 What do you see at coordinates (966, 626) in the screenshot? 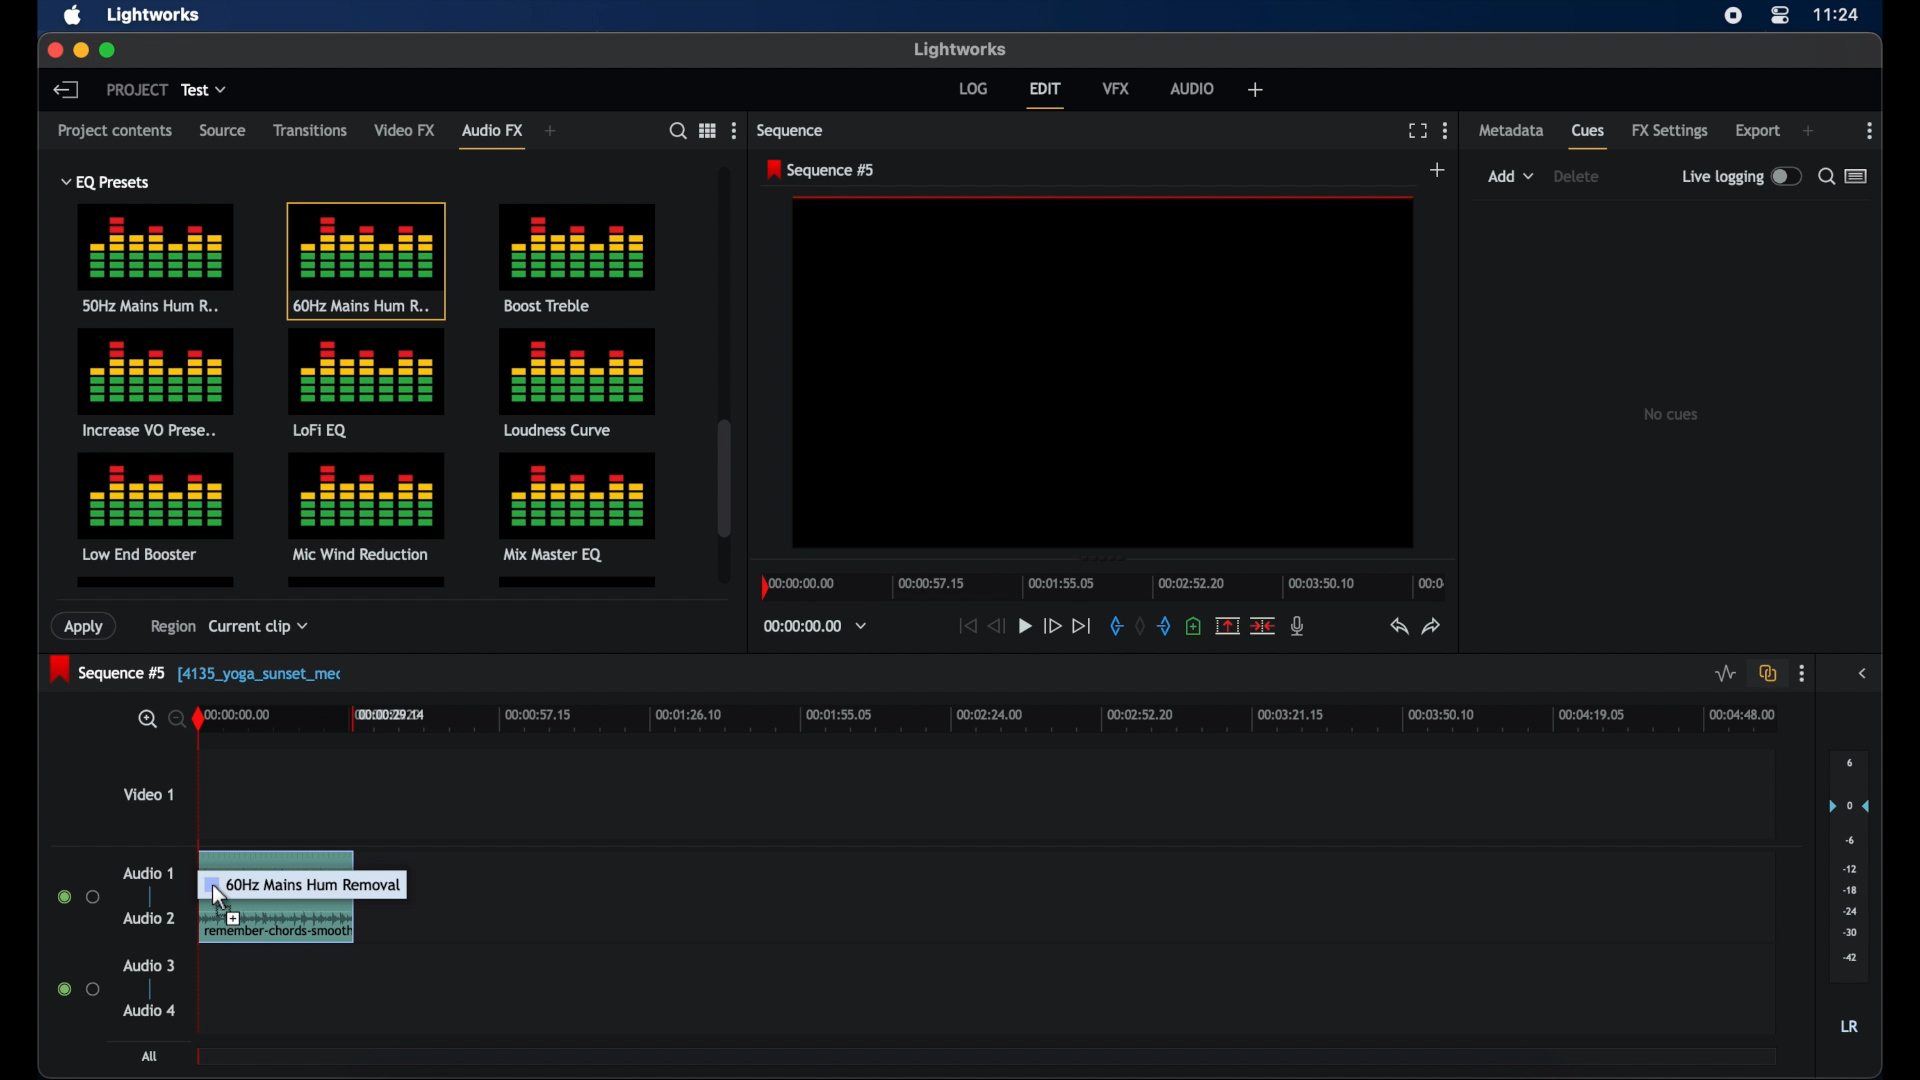
I see `jump to start` at bounding box center [966, 626].